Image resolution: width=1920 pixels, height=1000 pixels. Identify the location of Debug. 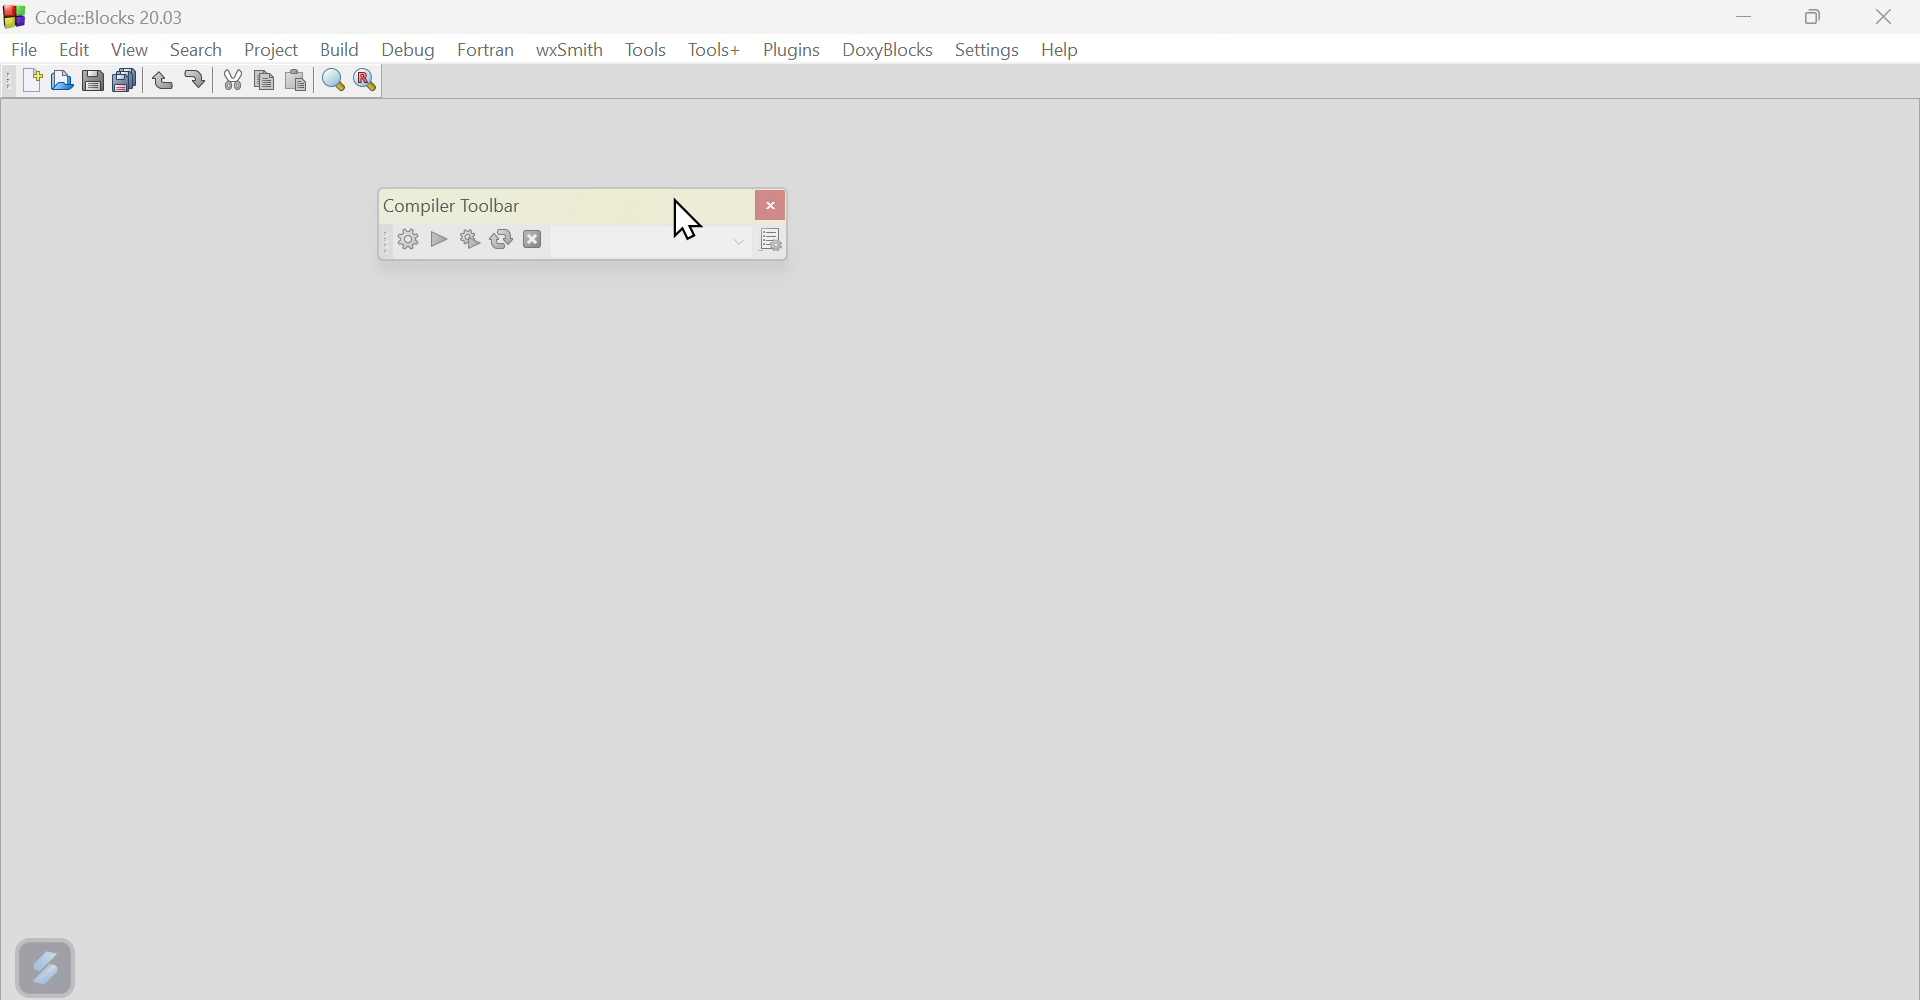
(414, 49).